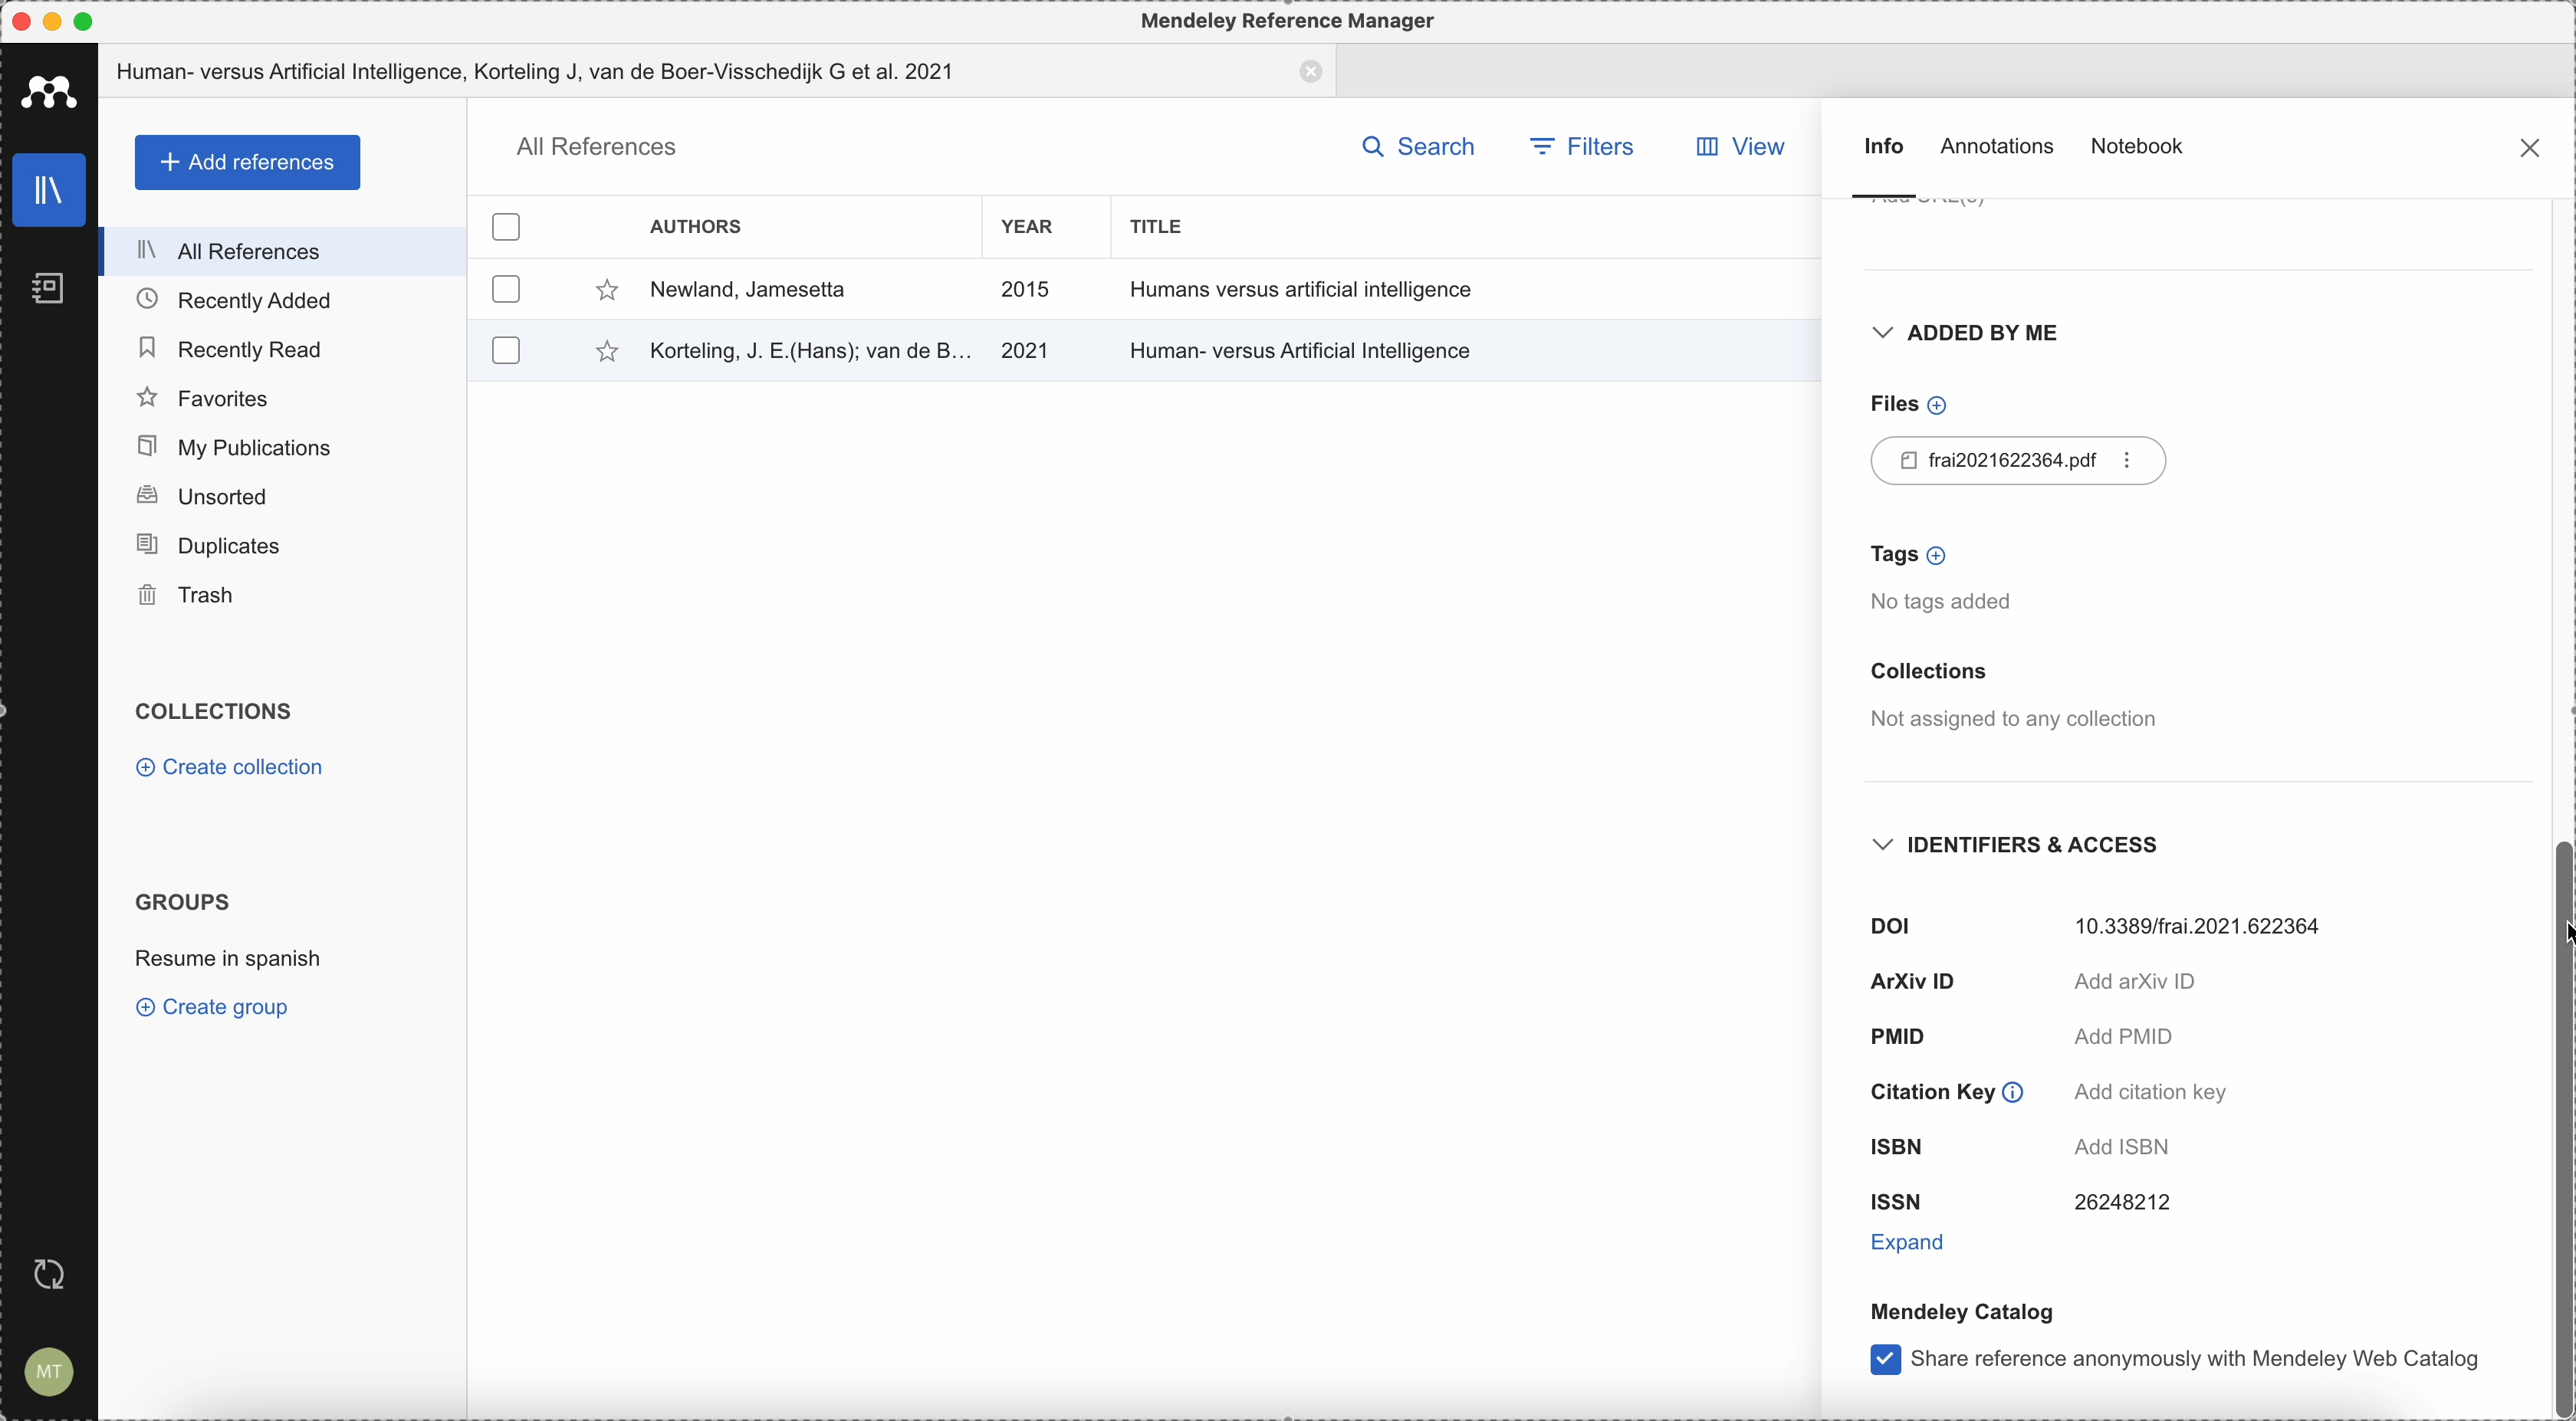 The width and height of the screenshot is (2576, 1421). Describe the element at coordinates (58, 1271) in the screenshot. I see `last sync` at that location.